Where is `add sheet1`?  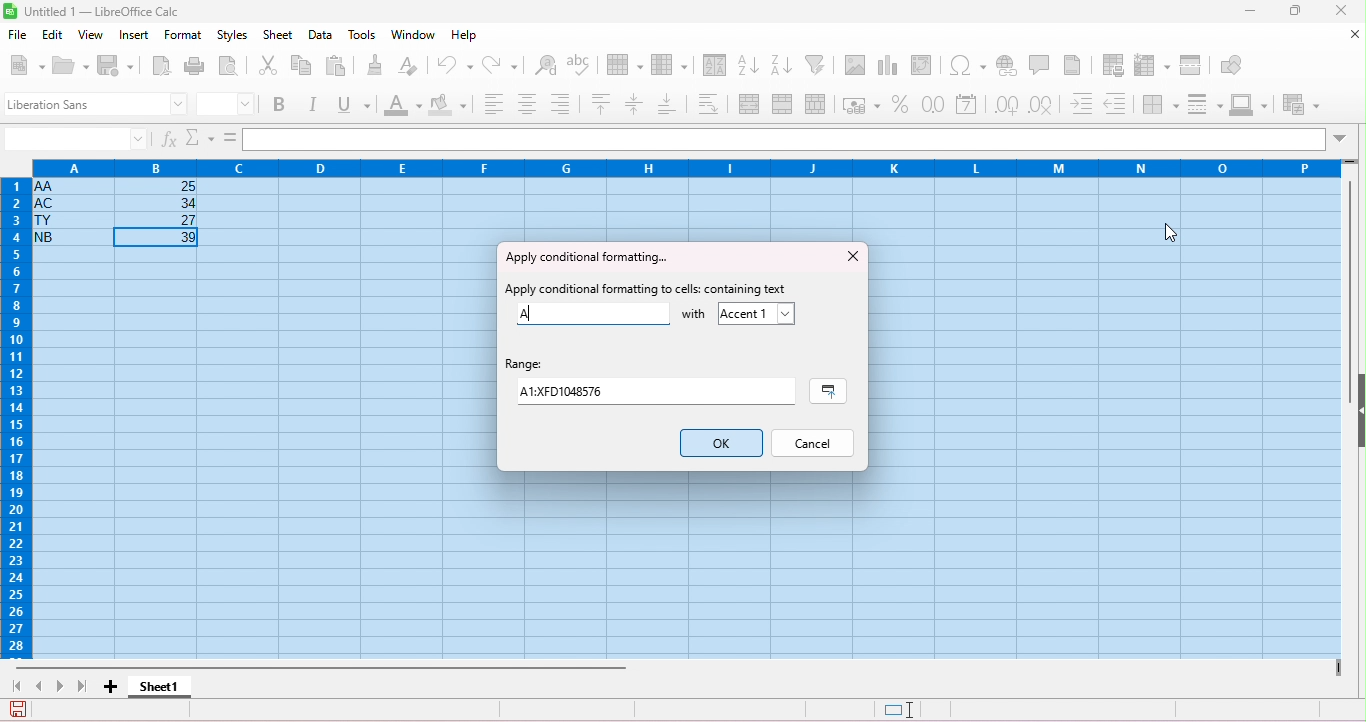
add sheet1 is located at coordinates (108, 686).